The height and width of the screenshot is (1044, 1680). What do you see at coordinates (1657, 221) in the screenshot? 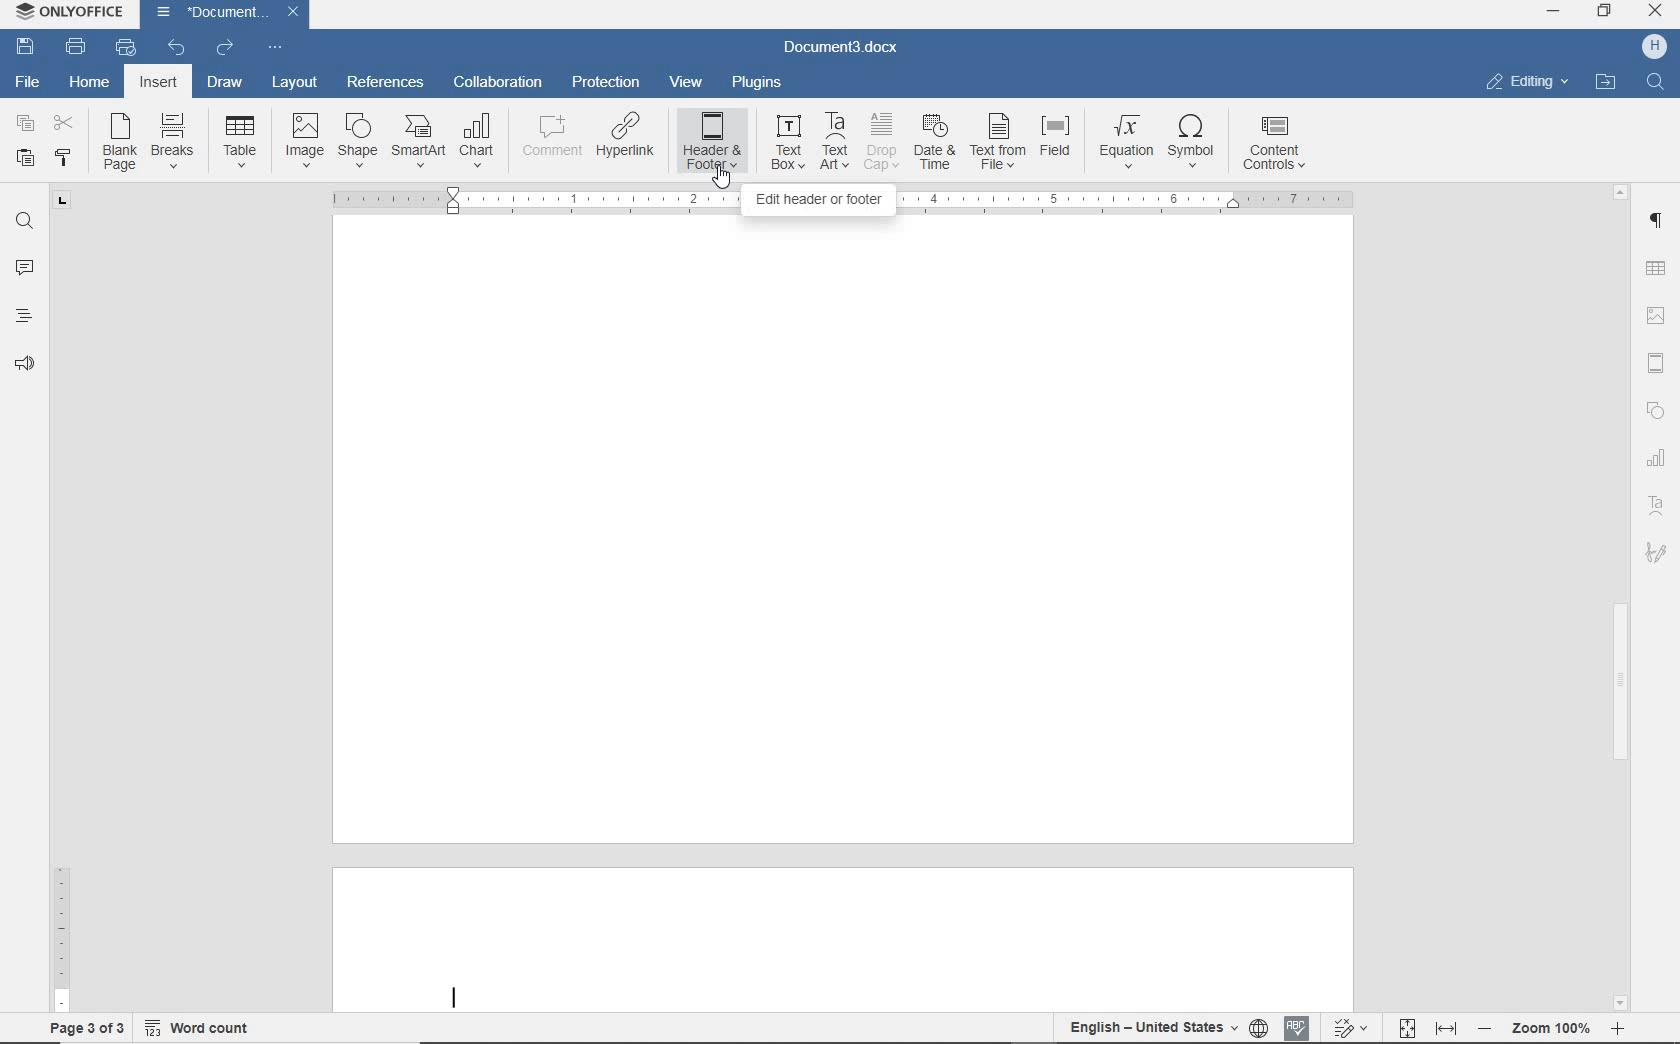
I see `PARAGRAPH SETTINGS` at bounding box center [1657, 221].